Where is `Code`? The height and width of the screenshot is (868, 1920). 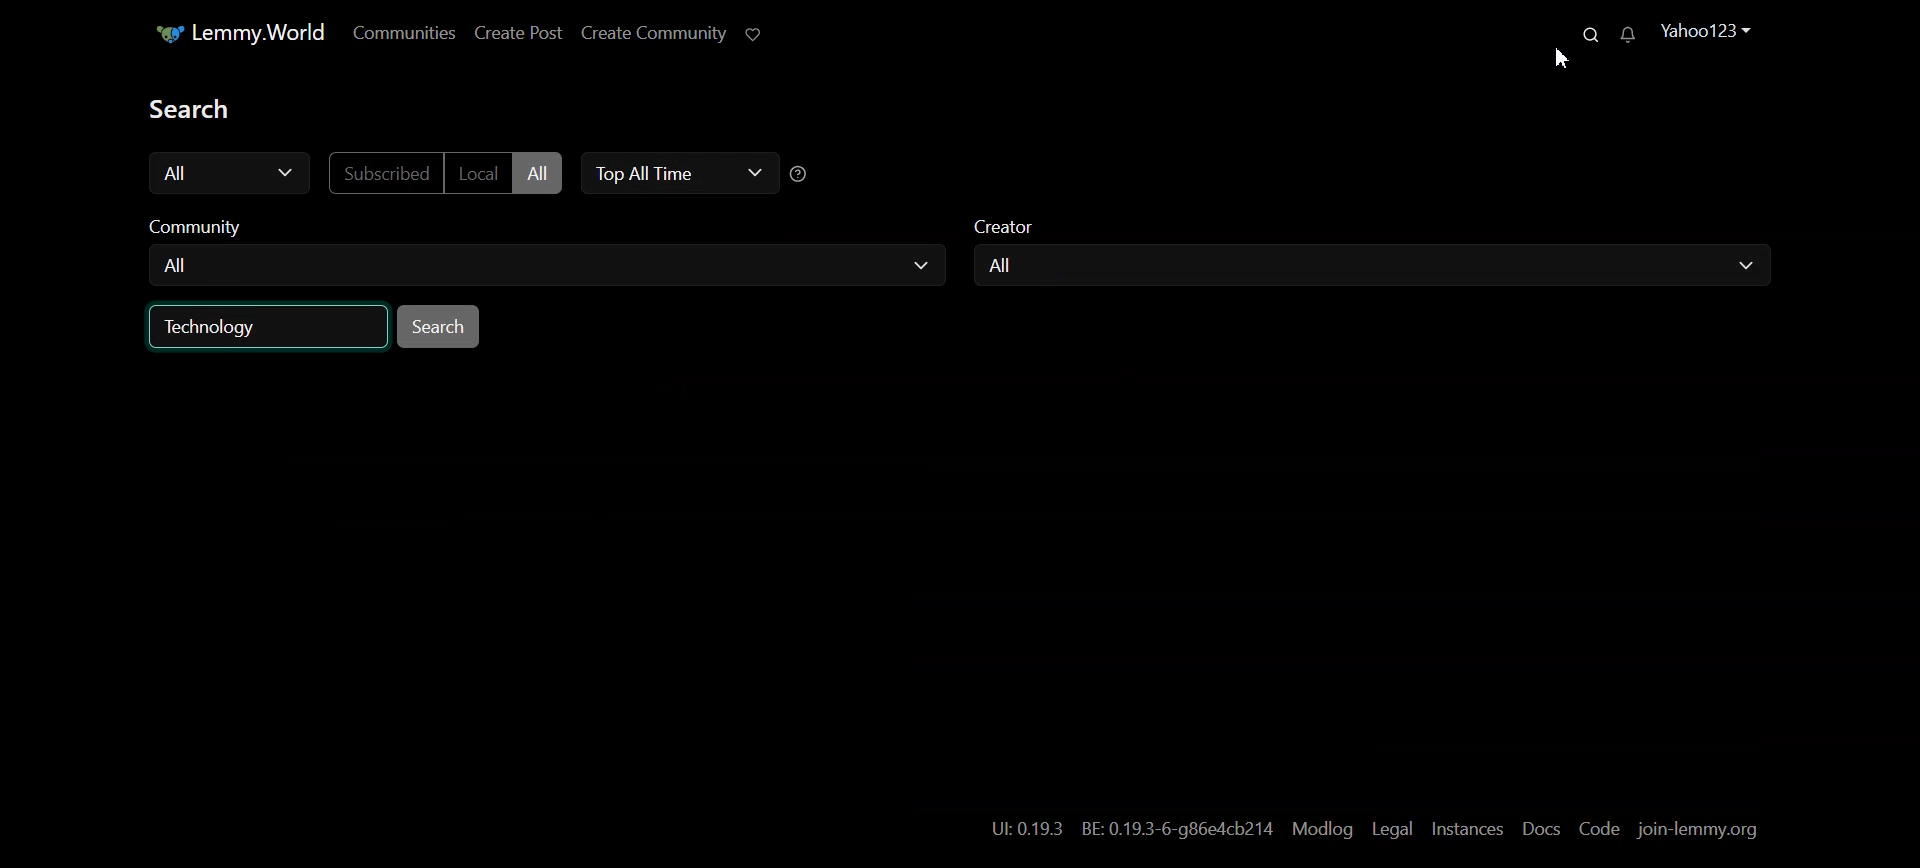 Code is located at coordinates (1597, 827).